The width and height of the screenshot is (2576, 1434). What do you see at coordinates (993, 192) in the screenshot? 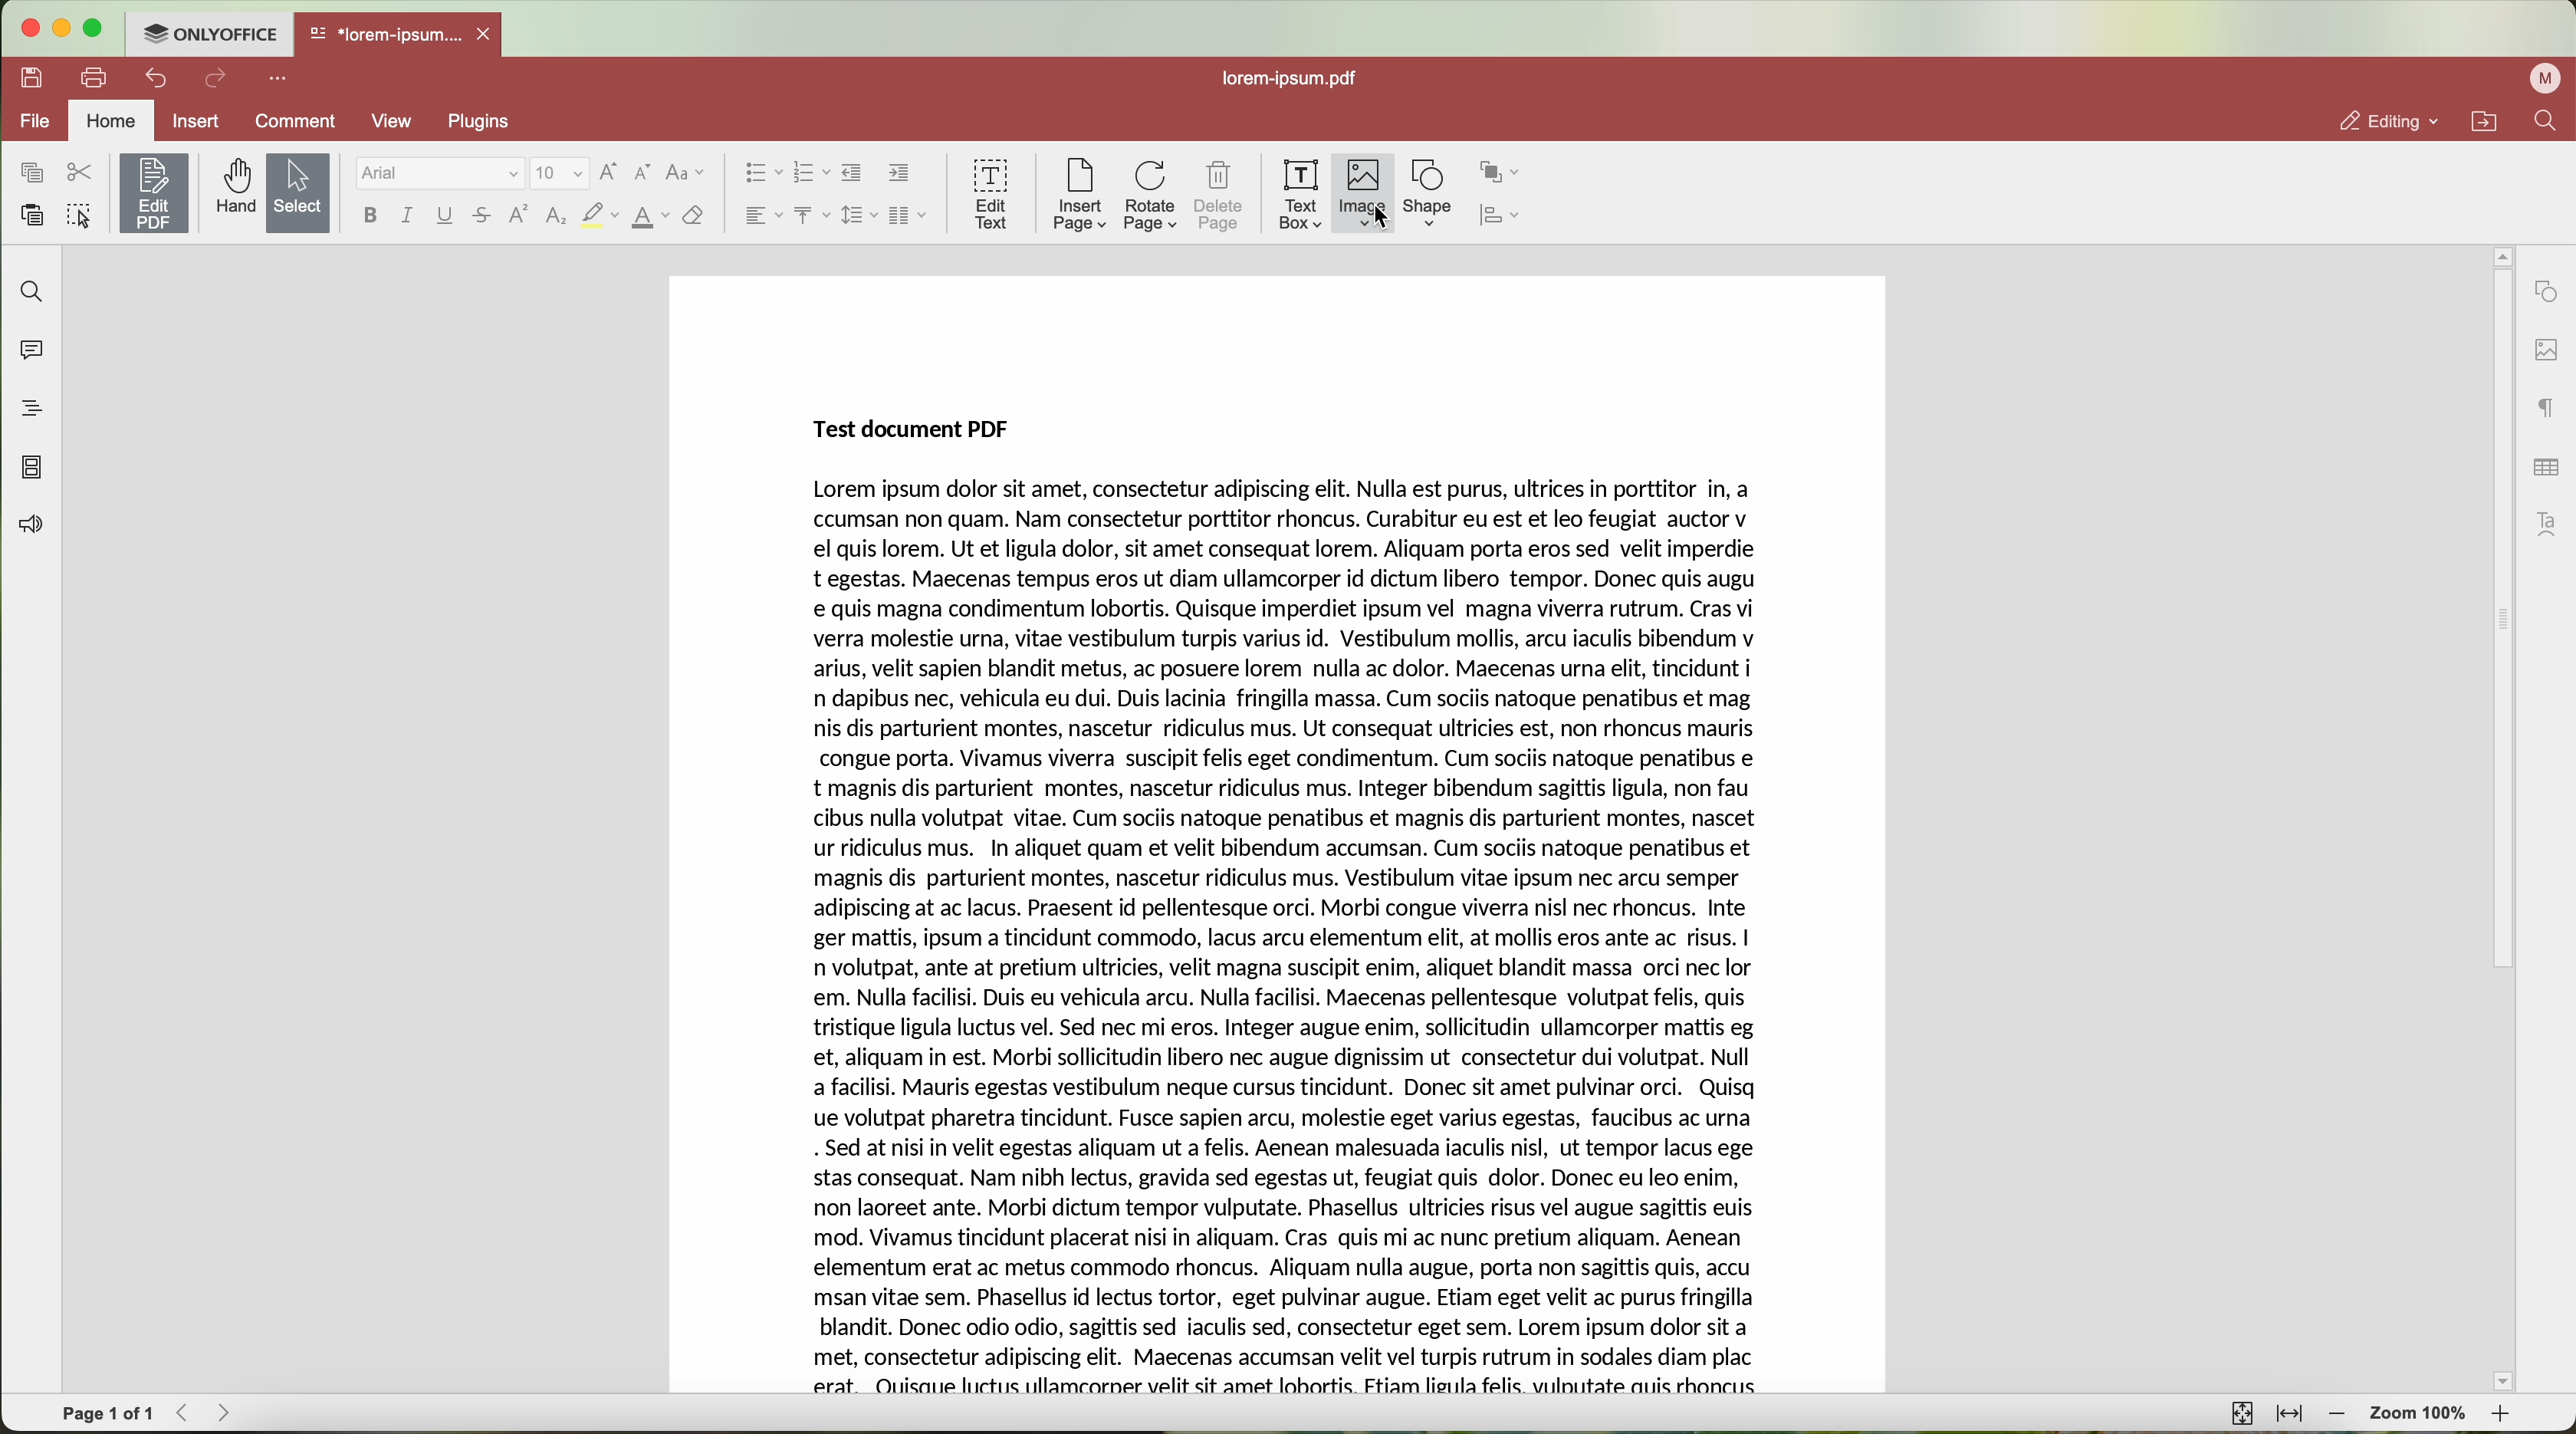
I see `edit text` at bounding box center [993, 192].